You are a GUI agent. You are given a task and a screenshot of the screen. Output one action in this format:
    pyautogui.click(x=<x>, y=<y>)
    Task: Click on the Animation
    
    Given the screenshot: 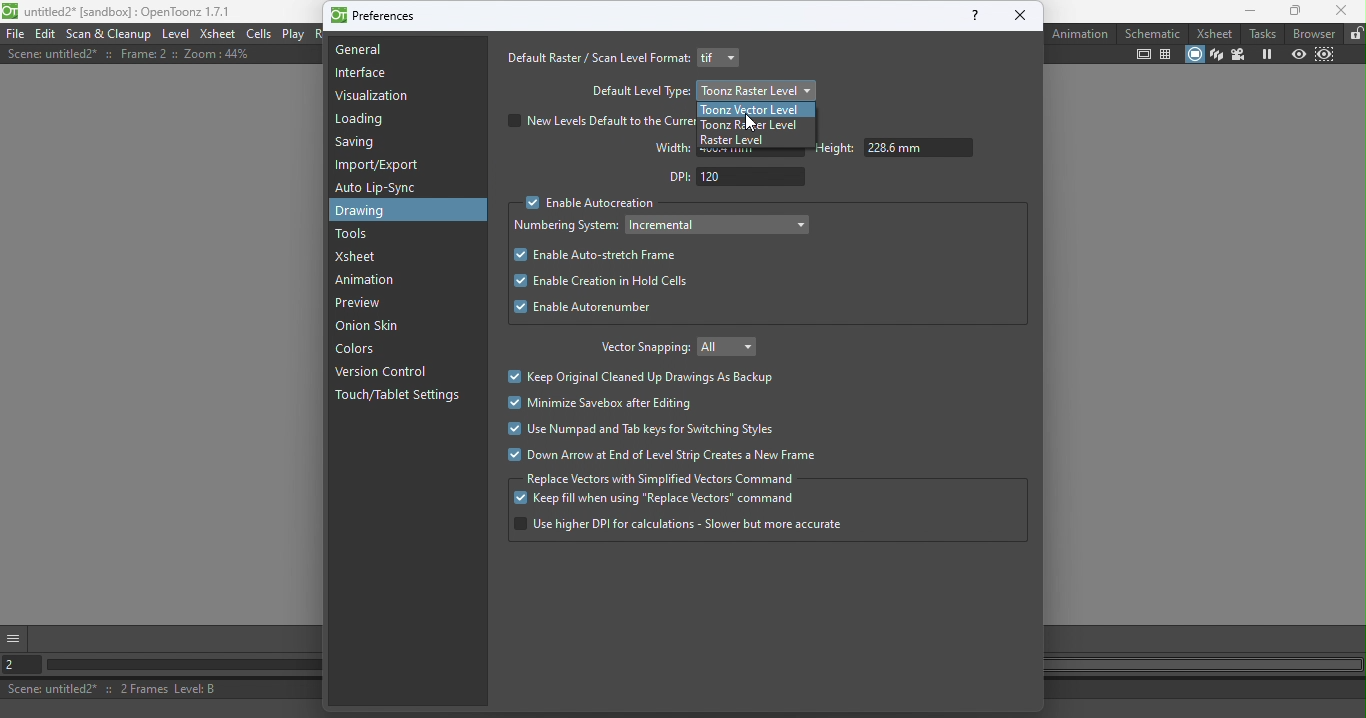 What is the action you would take?
    pyautogui.click(x=369, y=280)
    